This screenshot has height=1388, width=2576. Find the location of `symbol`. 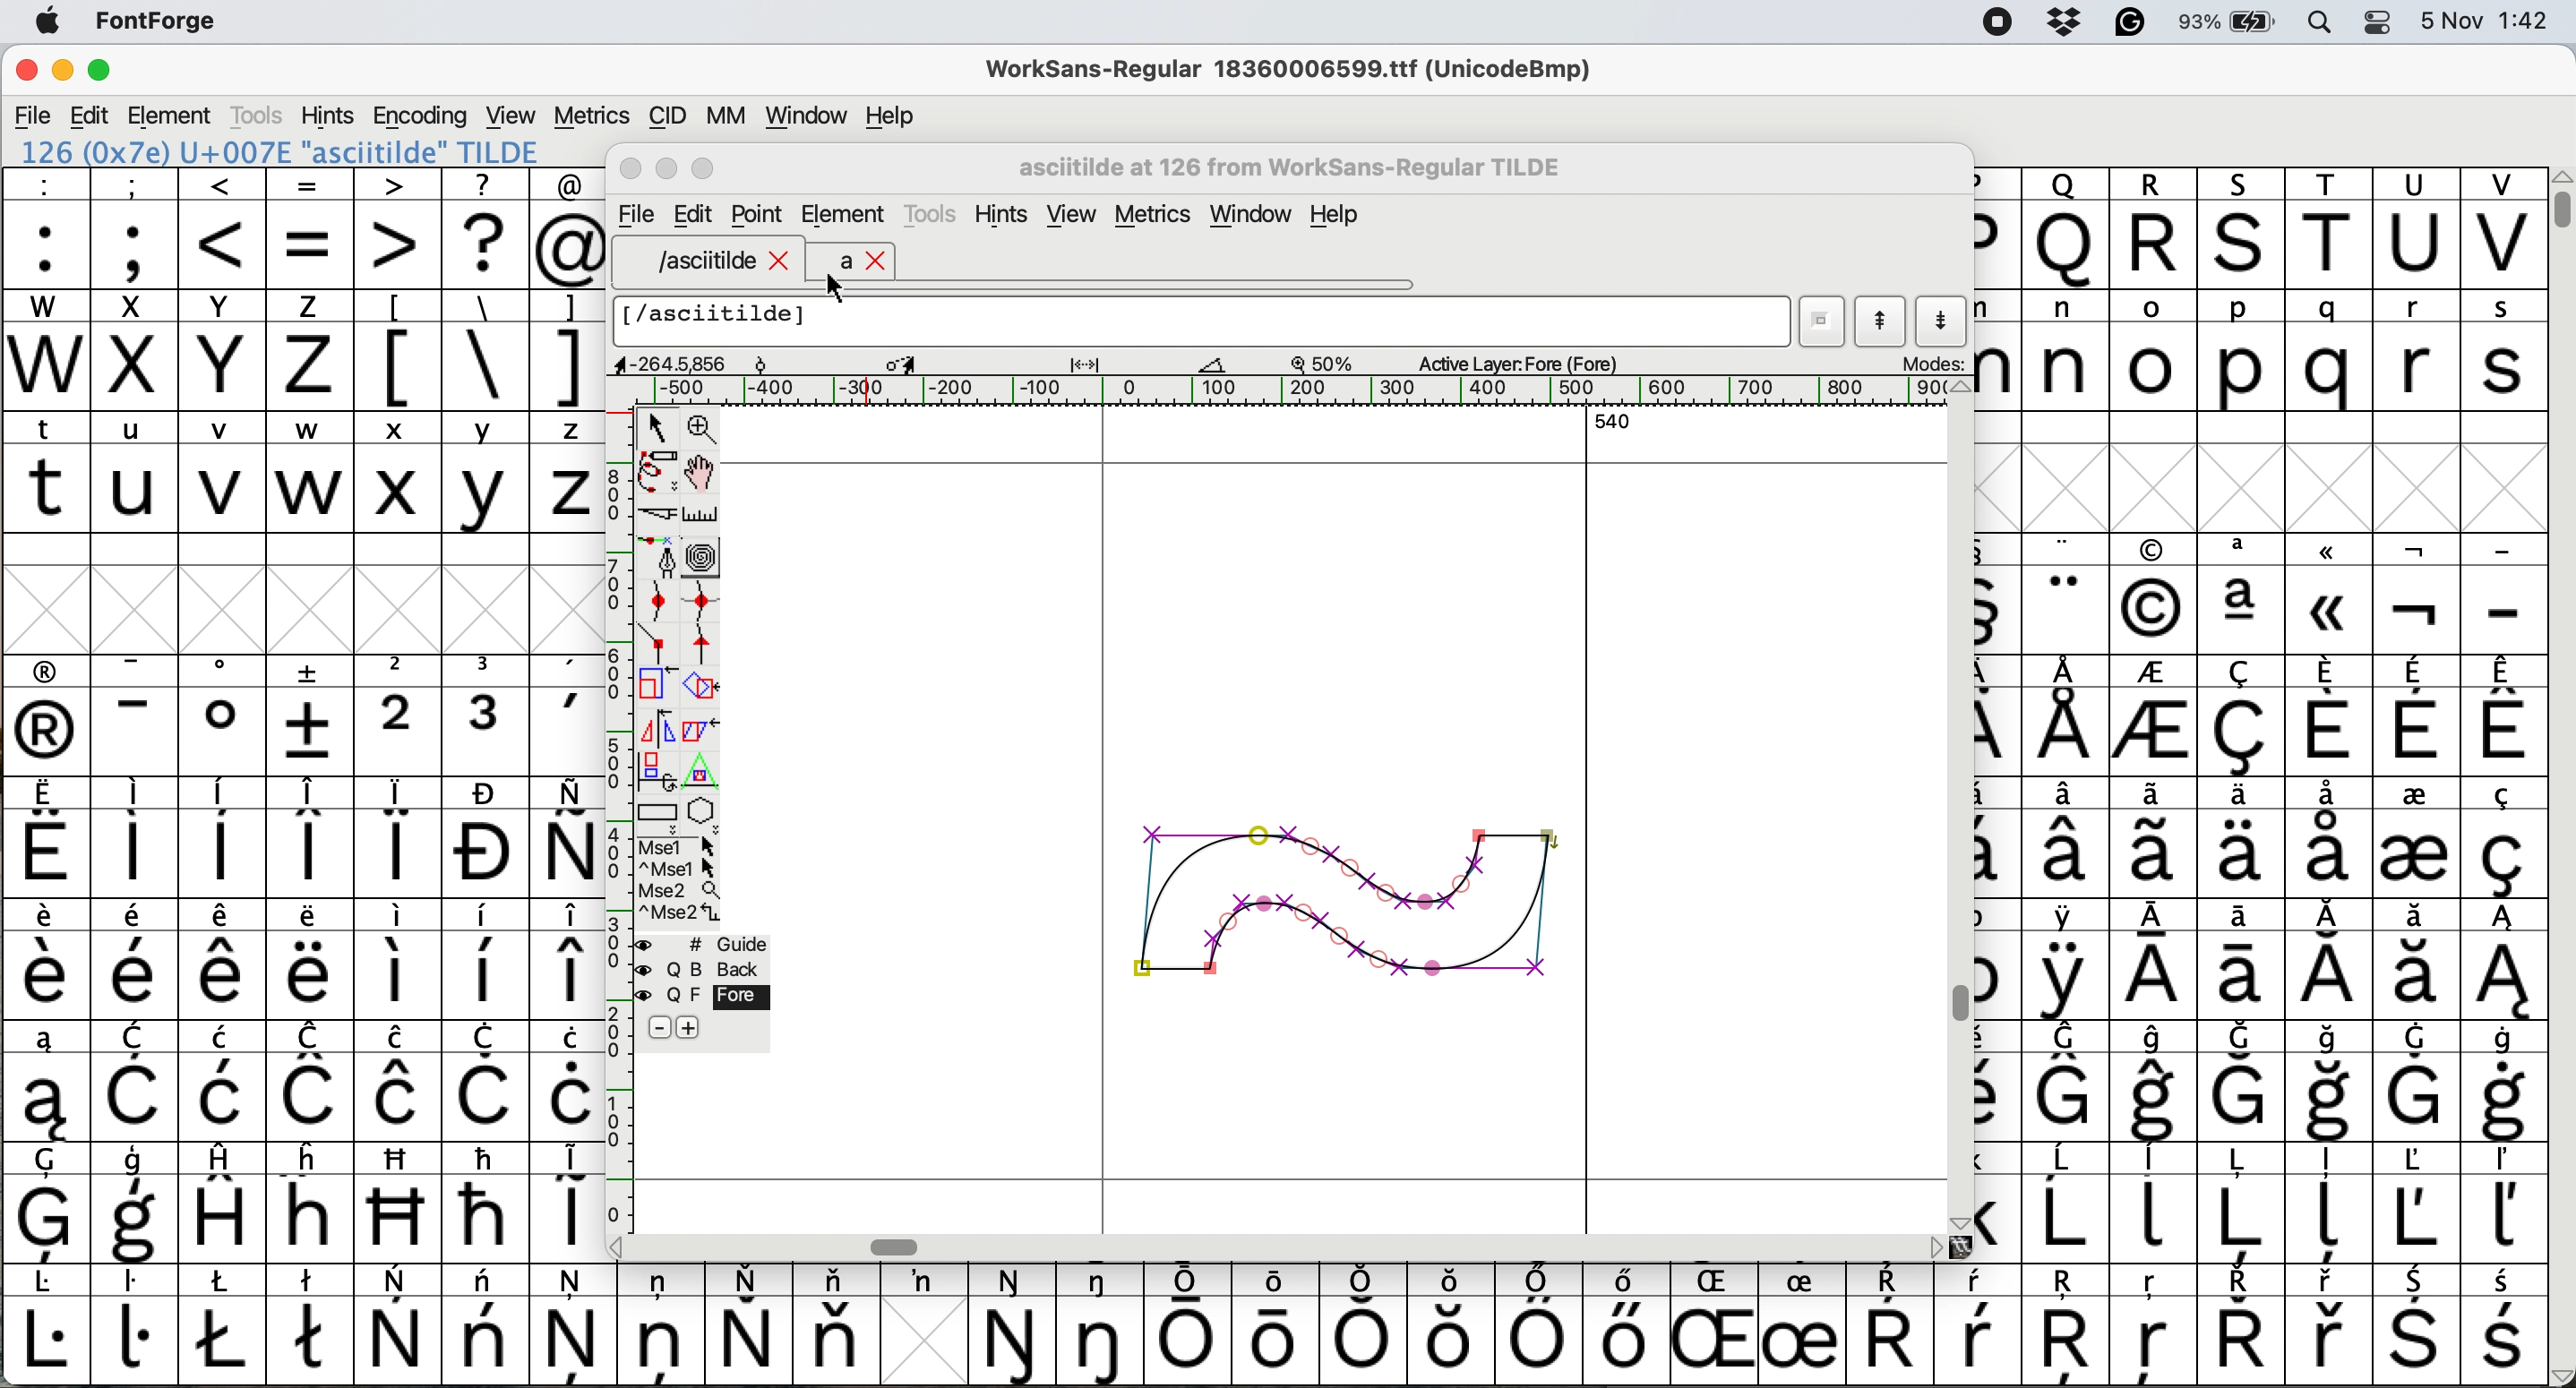

symbol is located at coordinates (2155, 719).